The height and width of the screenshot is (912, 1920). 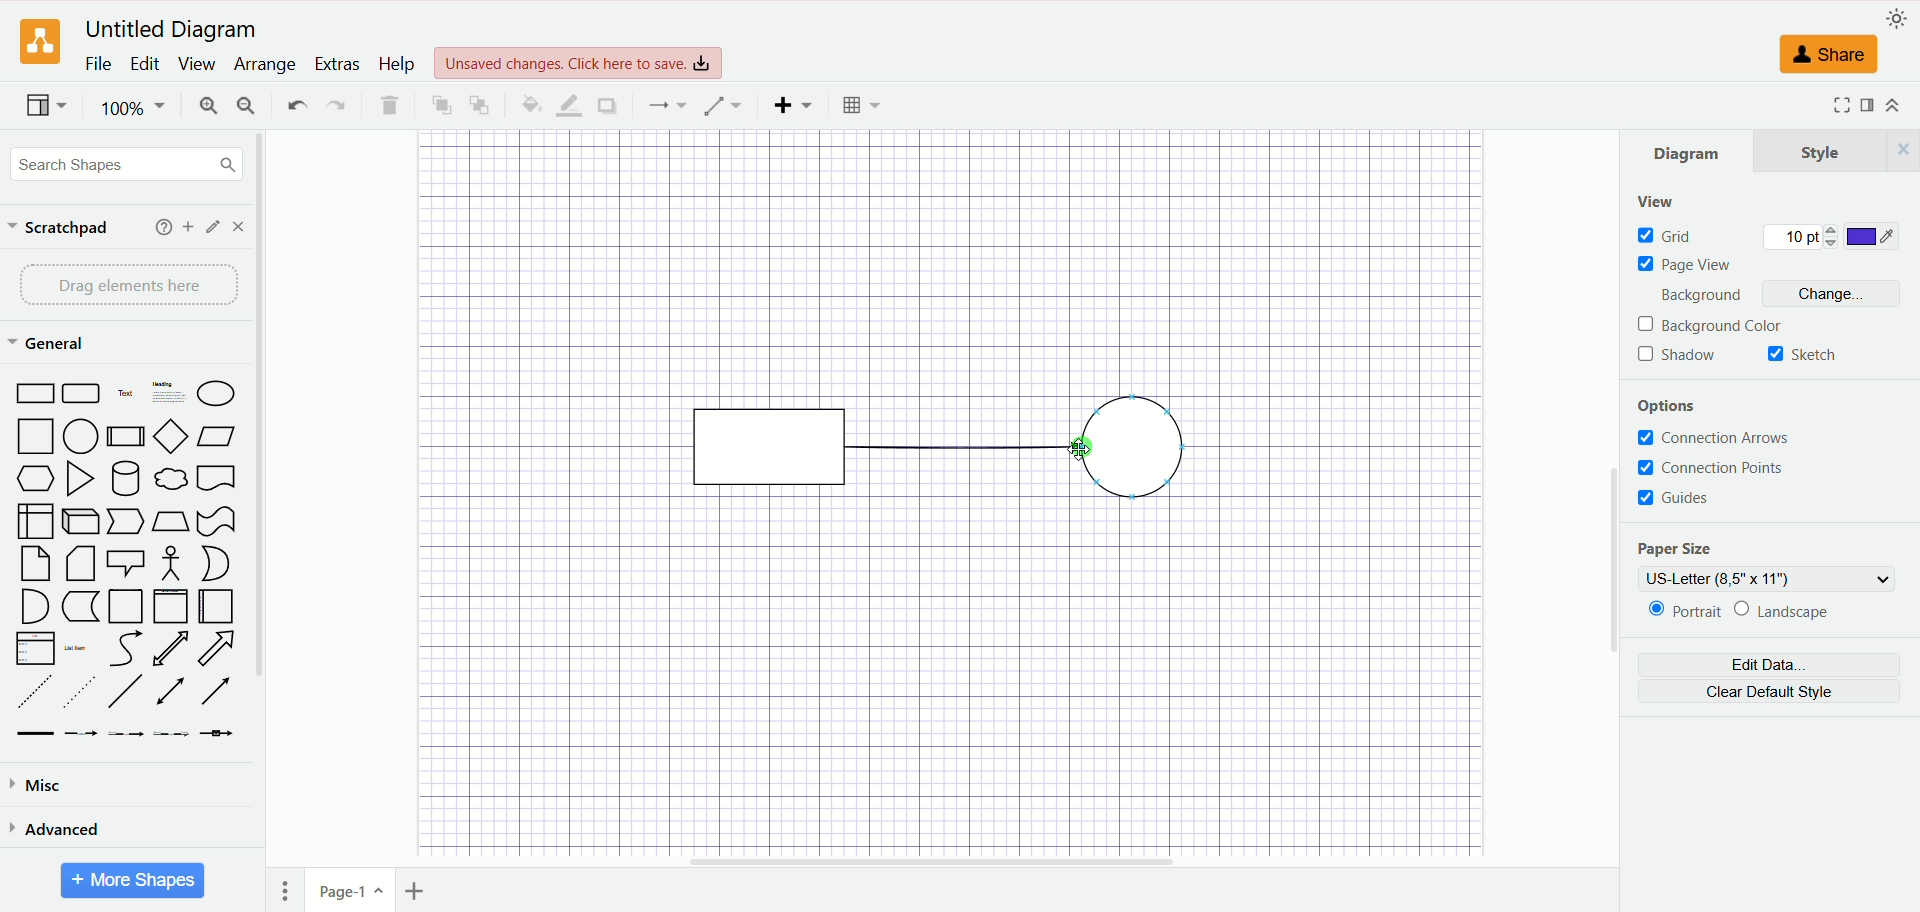 I want to click on Circle Segment, so click(x=216, y=564).